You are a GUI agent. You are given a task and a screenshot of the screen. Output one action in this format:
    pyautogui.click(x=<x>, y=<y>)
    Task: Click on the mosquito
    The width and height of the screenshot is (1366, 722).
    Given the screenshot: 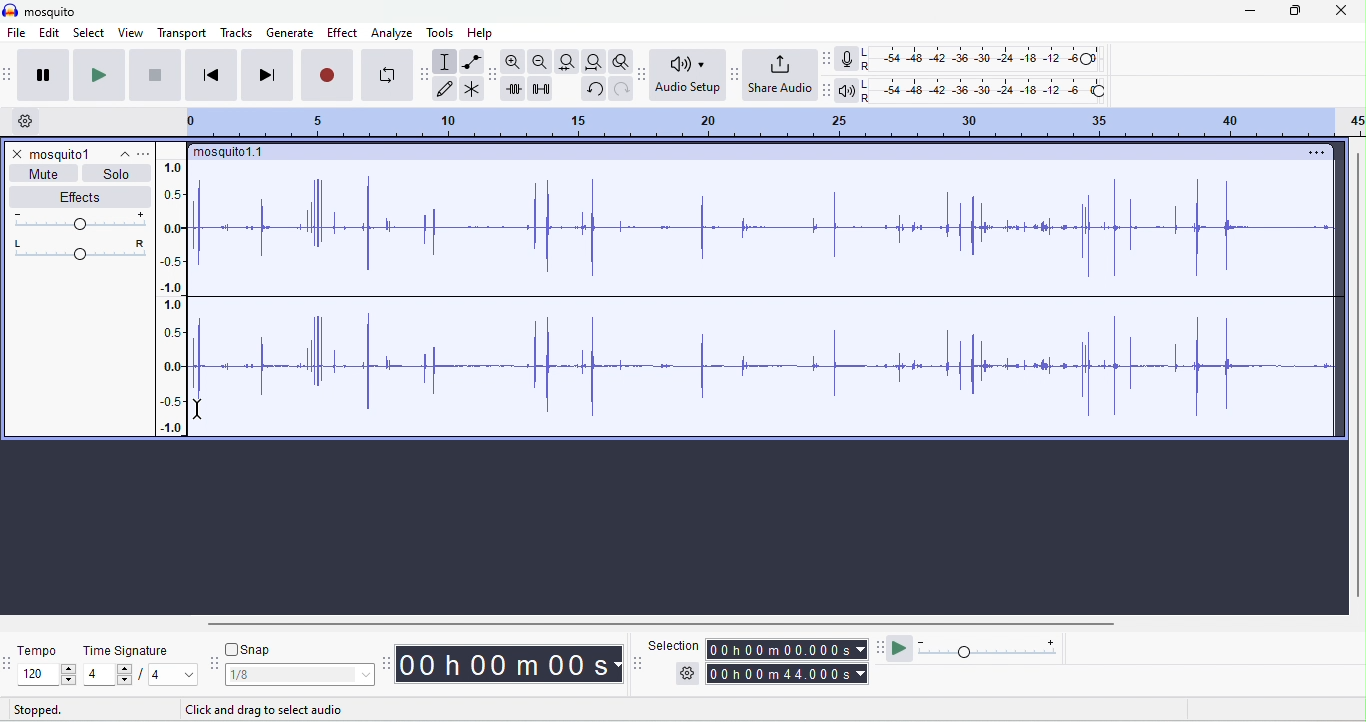 What is the action you would take?
    pyautogui.click(x=43, y=12)
    